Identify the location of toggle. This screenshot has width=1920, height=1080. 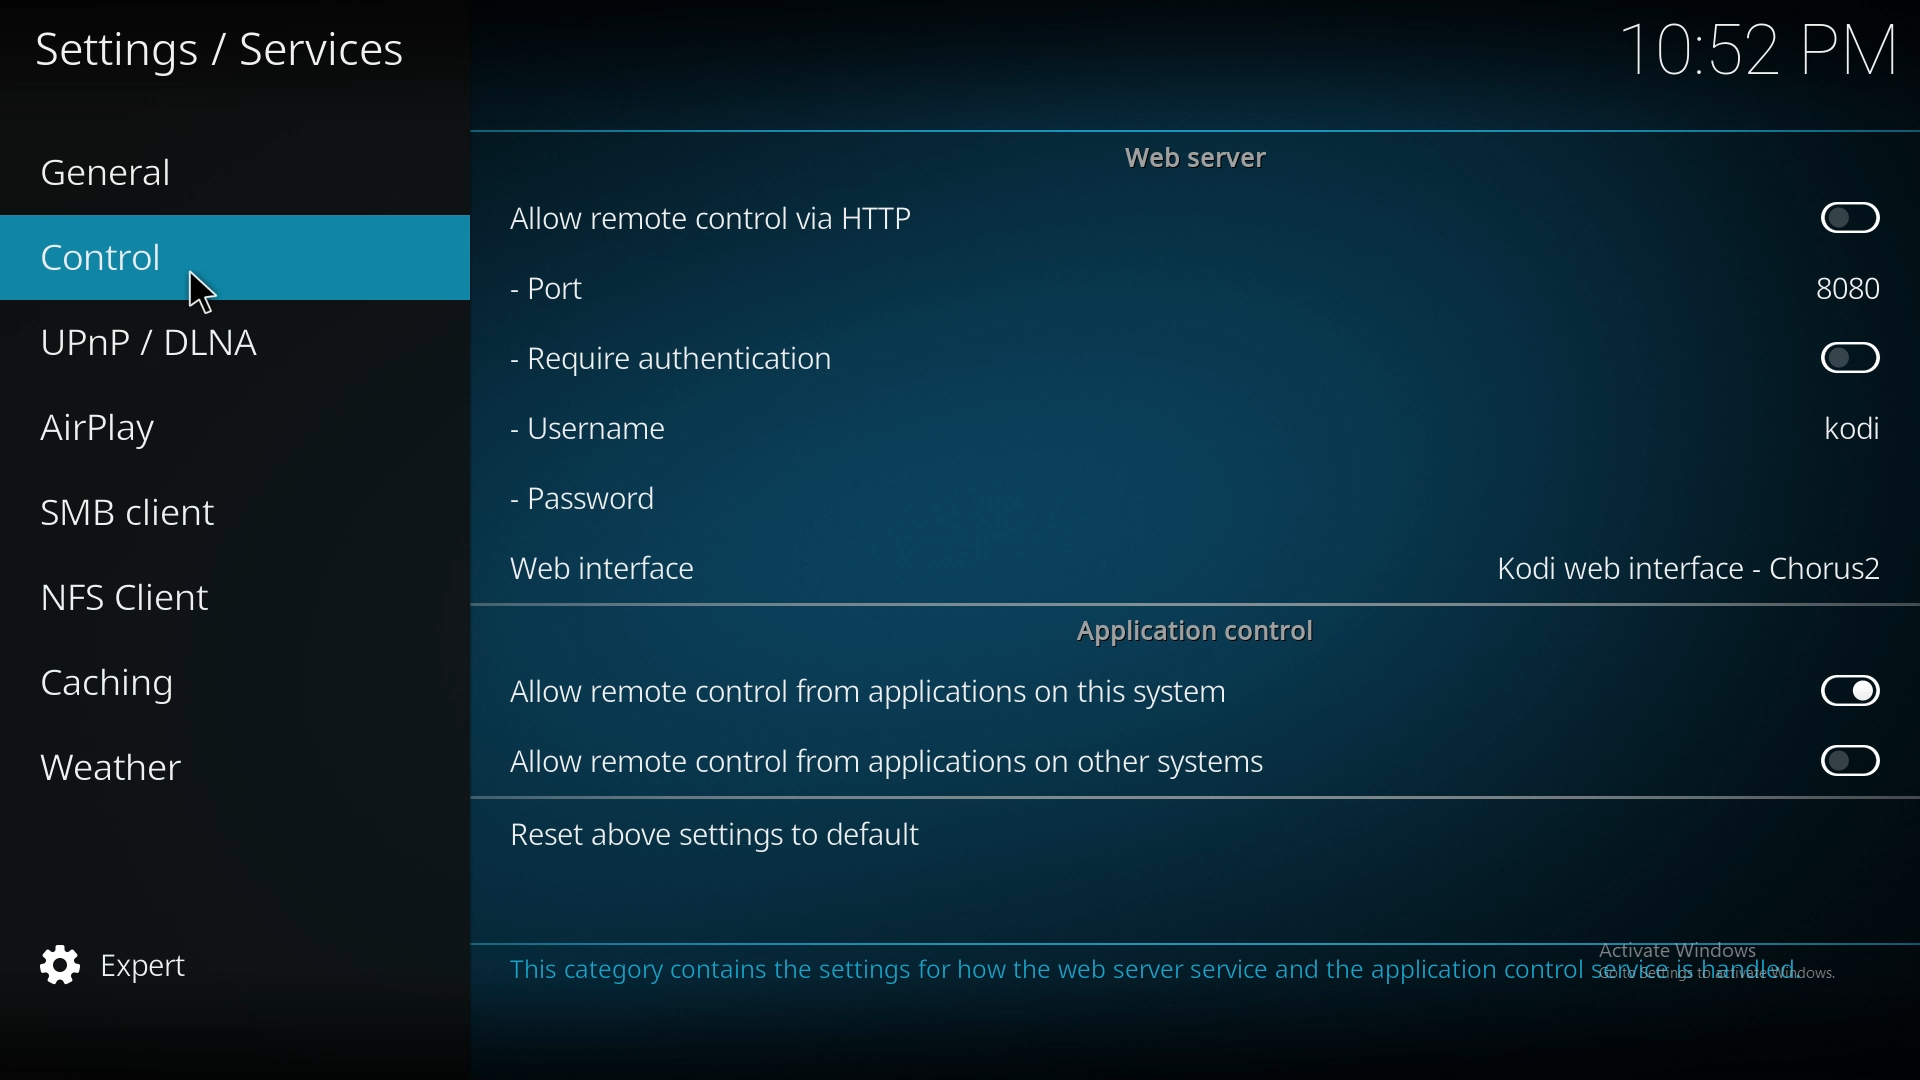
(1852, 691).